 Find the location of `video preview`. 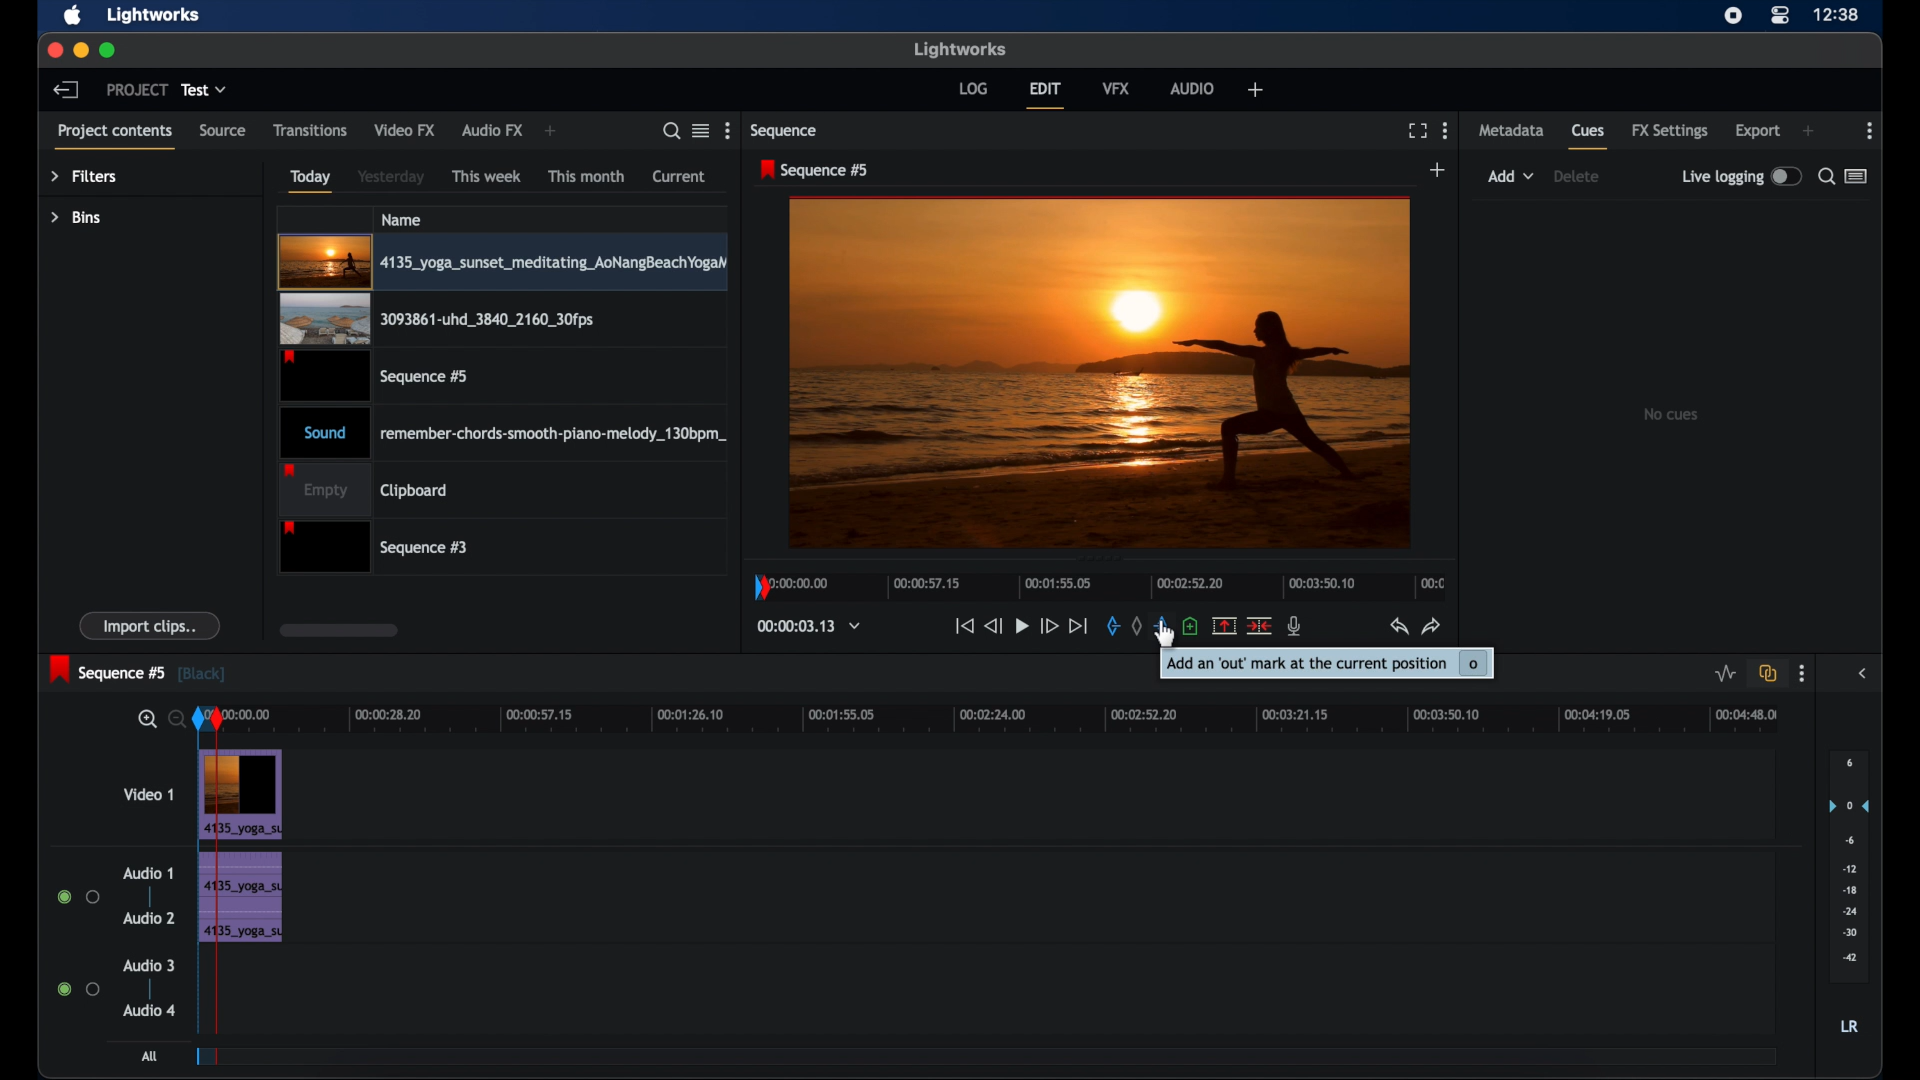

video preview is located at coordinates (1099, 372).